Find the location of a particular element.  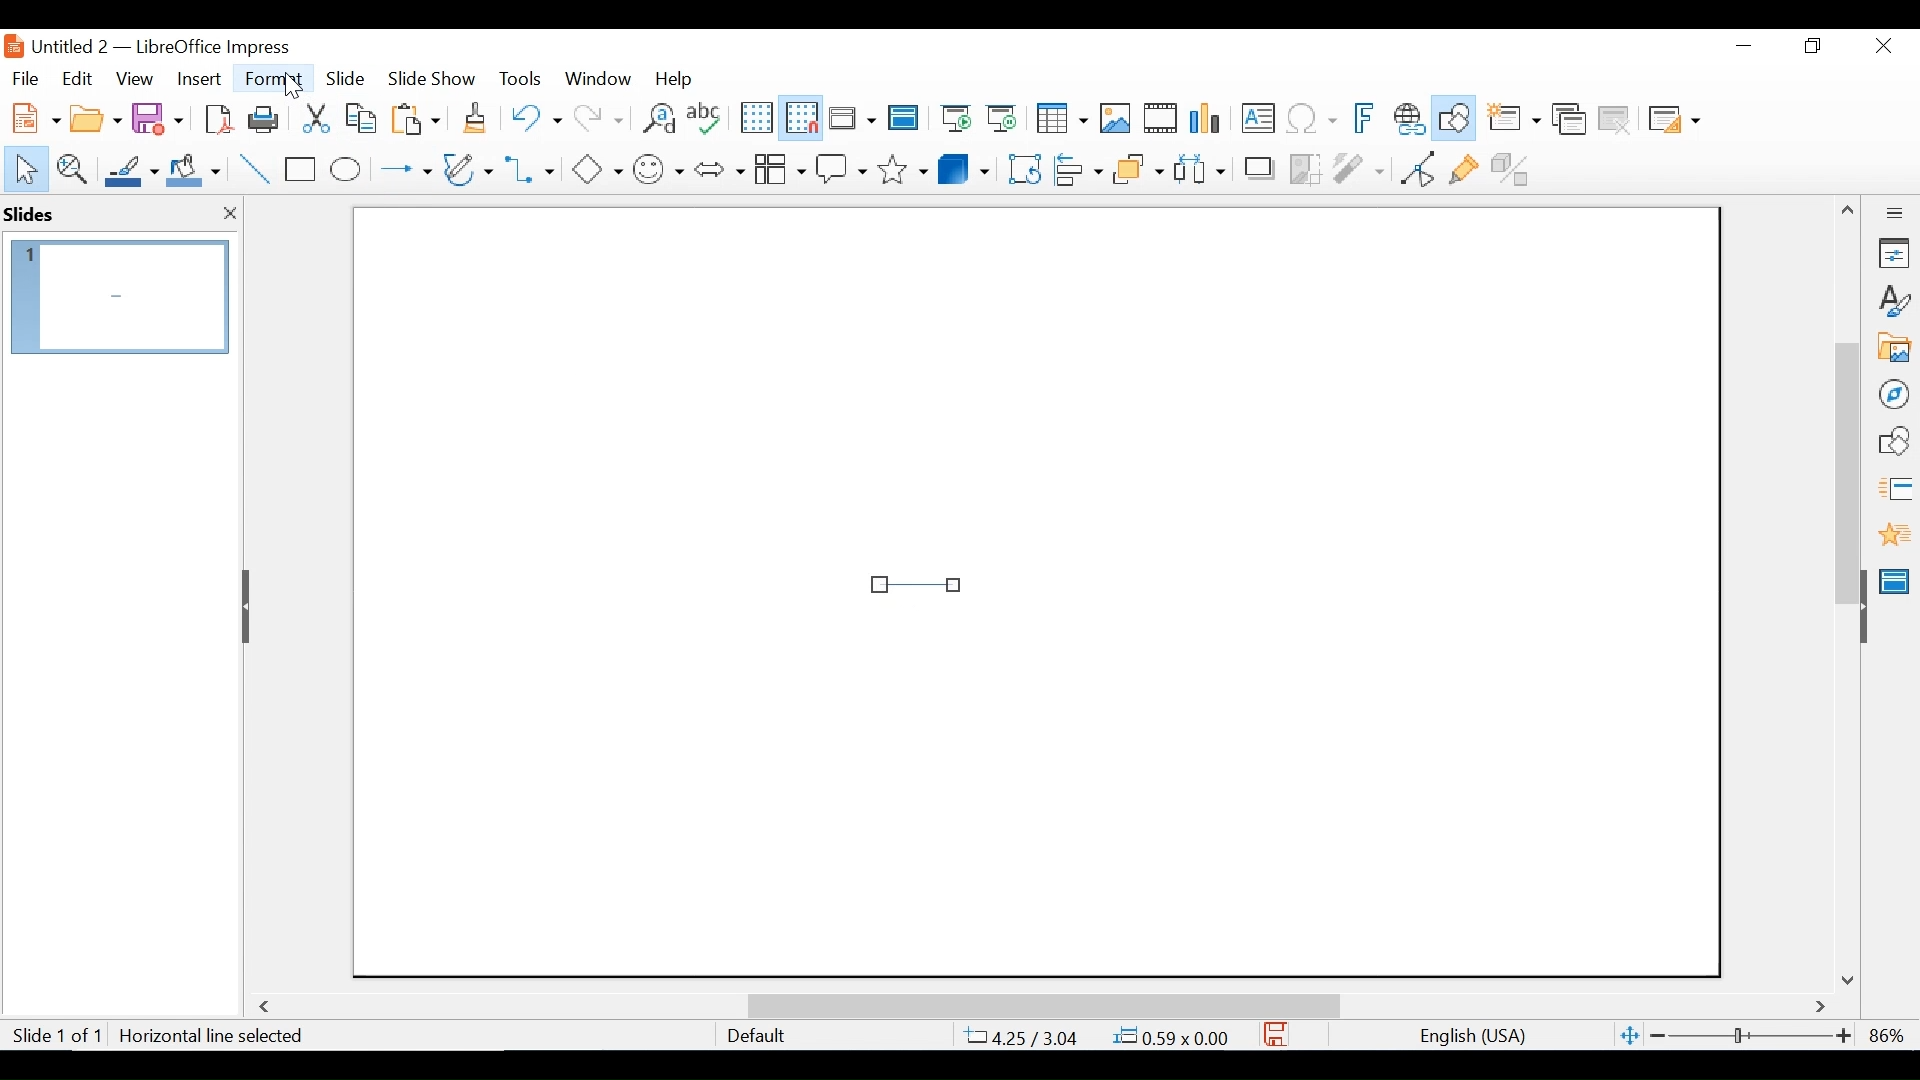

Close is located at coordinates (1881, 47).